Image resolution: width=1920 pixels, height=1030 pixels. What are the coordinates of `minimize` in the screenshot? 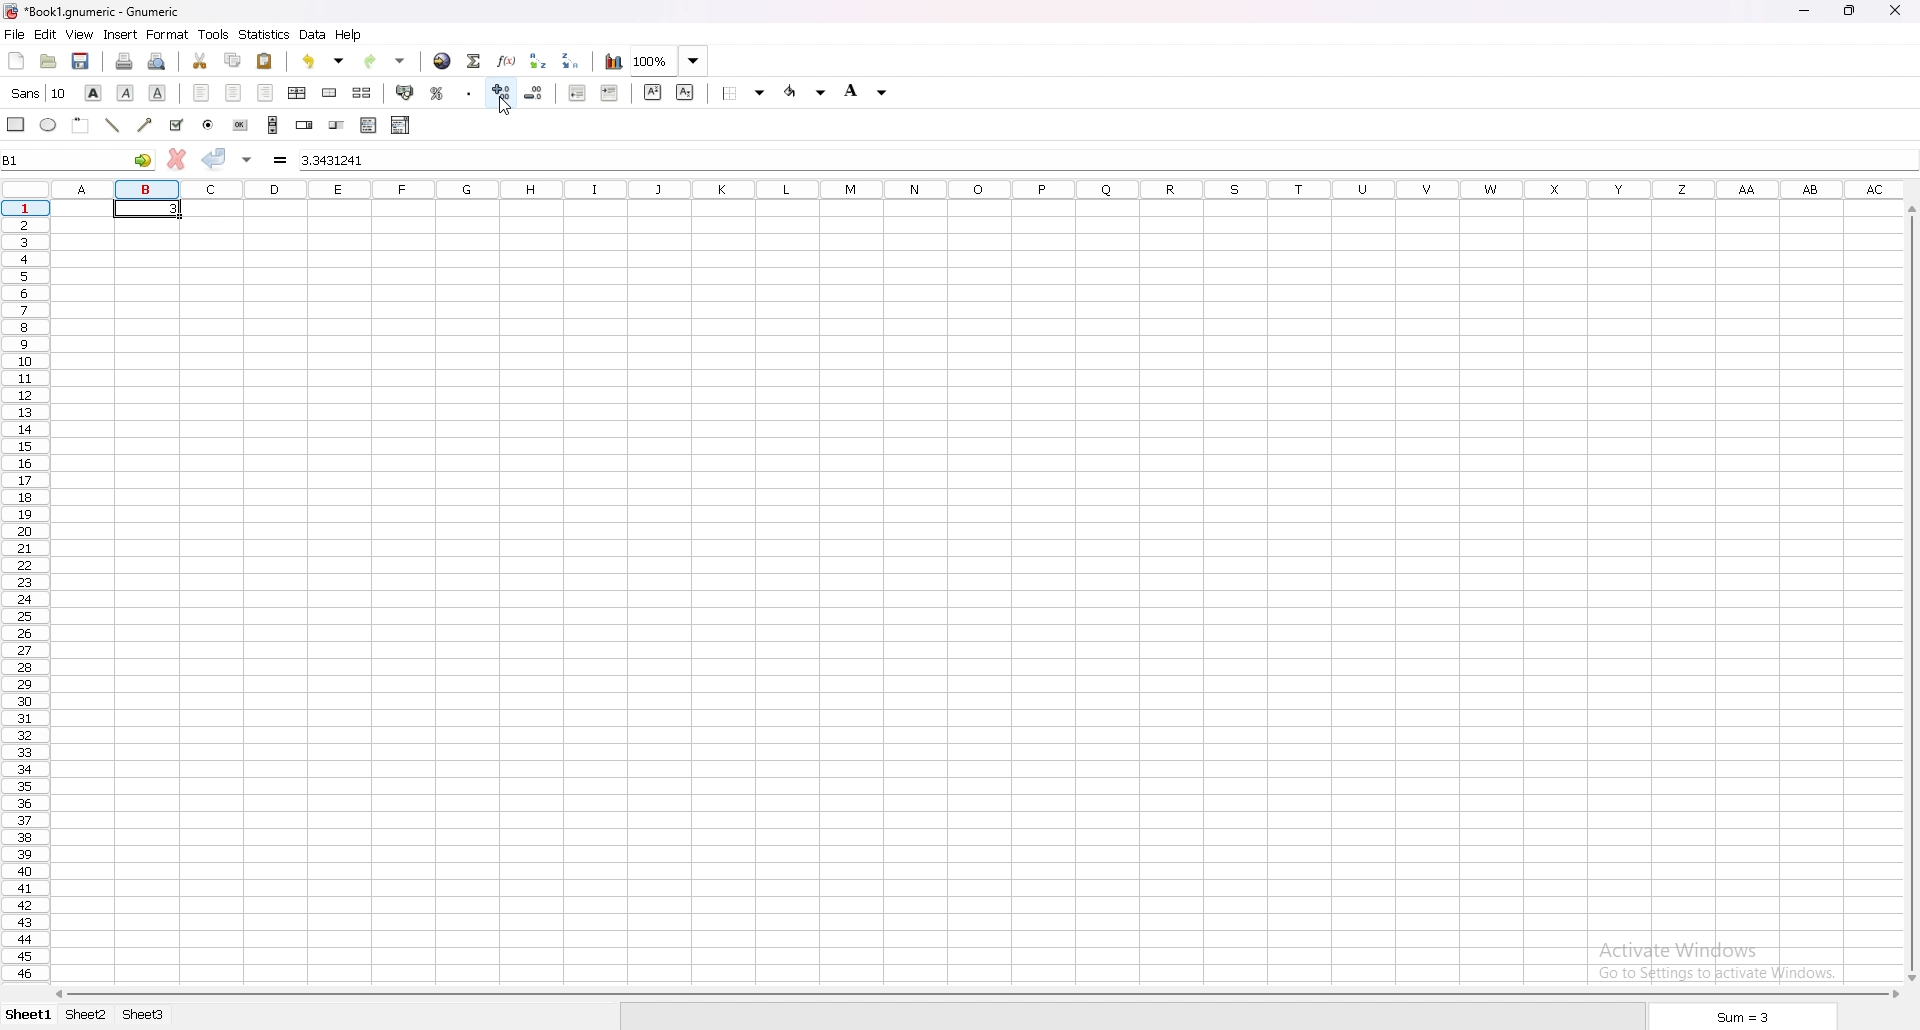 It's located at (1804, 10).